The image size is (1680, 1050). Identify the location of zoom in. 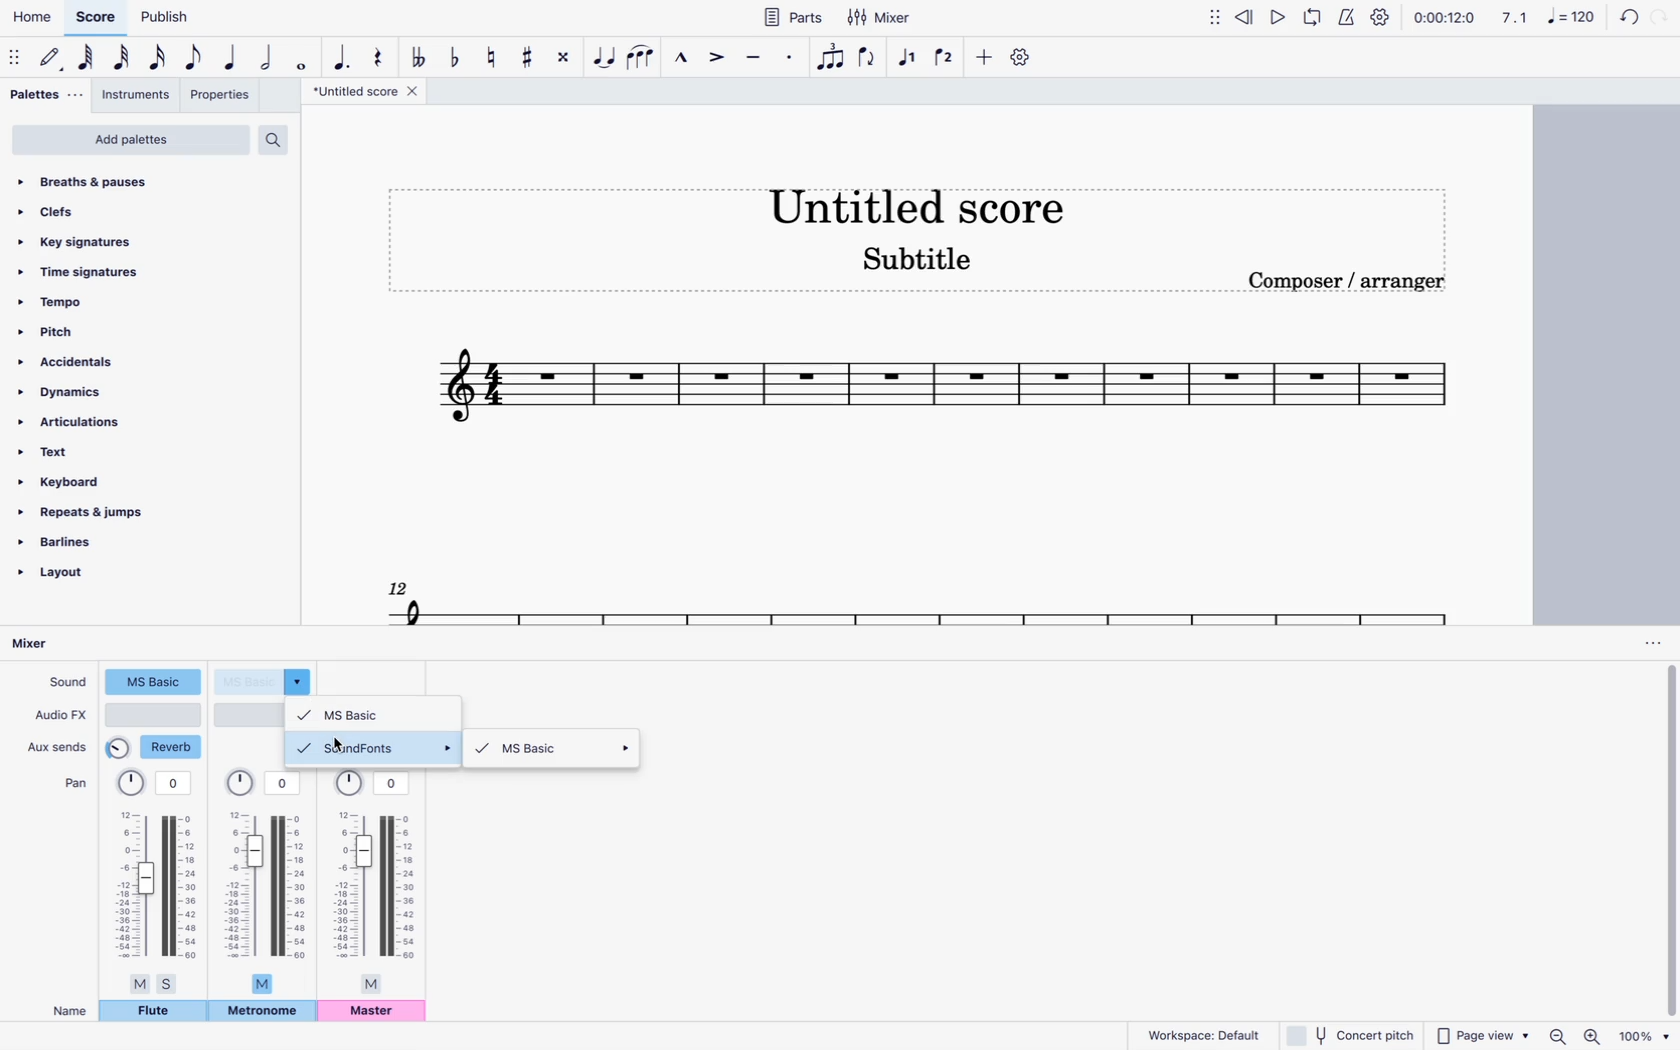
(1592, 1035).